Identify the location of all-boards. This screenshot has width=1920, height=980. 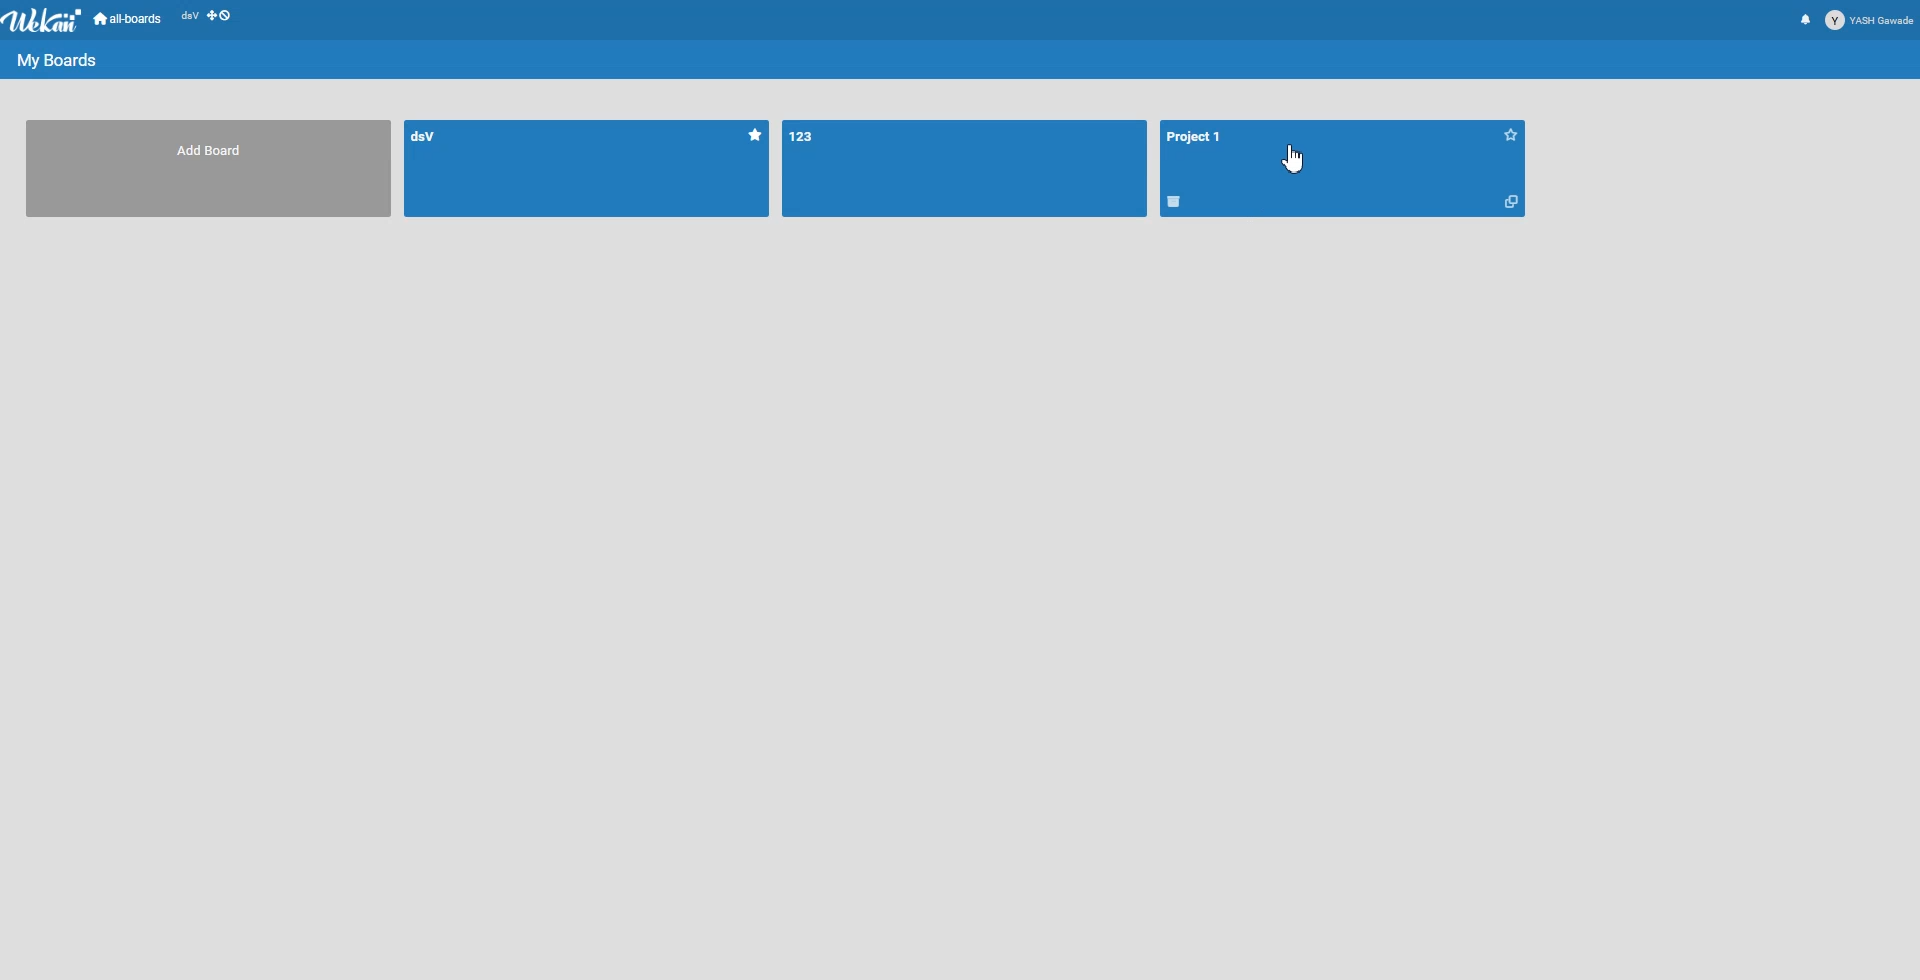
(128, 19).